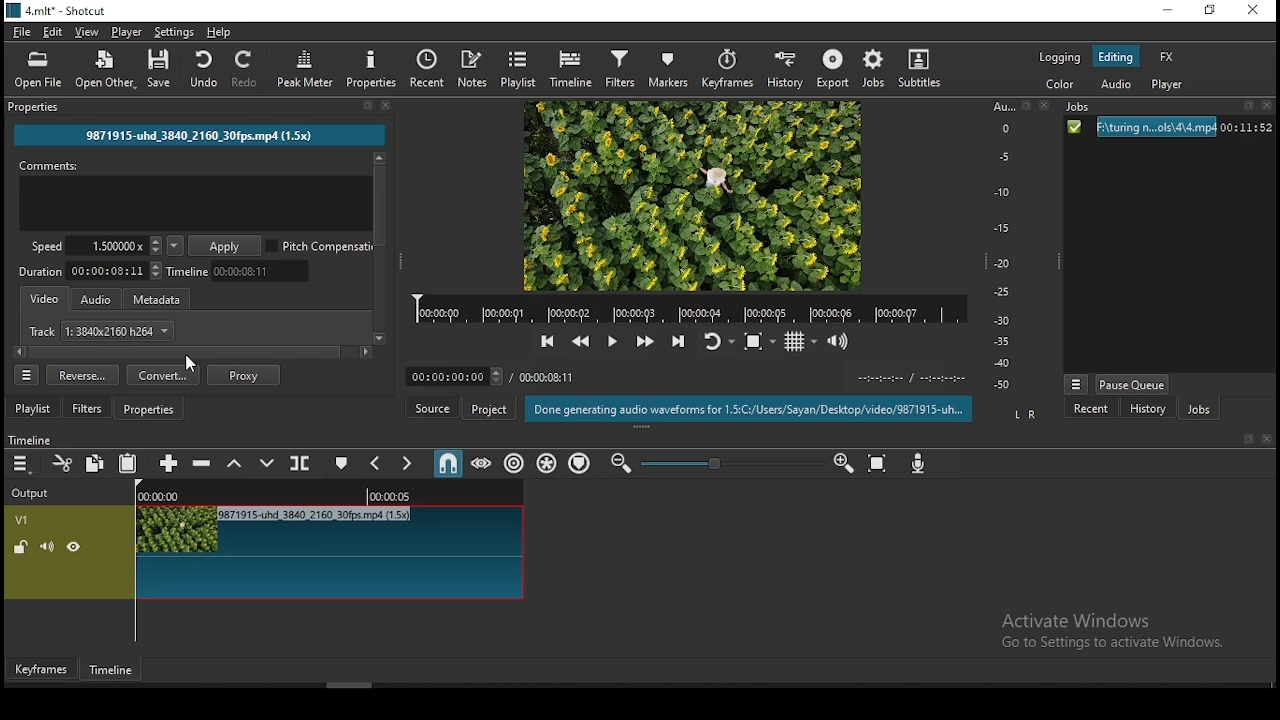 This screenshot has height=720, width=1280. What do you see at coordinates (1253, 11) in the screenshot?
I see `close window` at bounding box center [1253, 11].